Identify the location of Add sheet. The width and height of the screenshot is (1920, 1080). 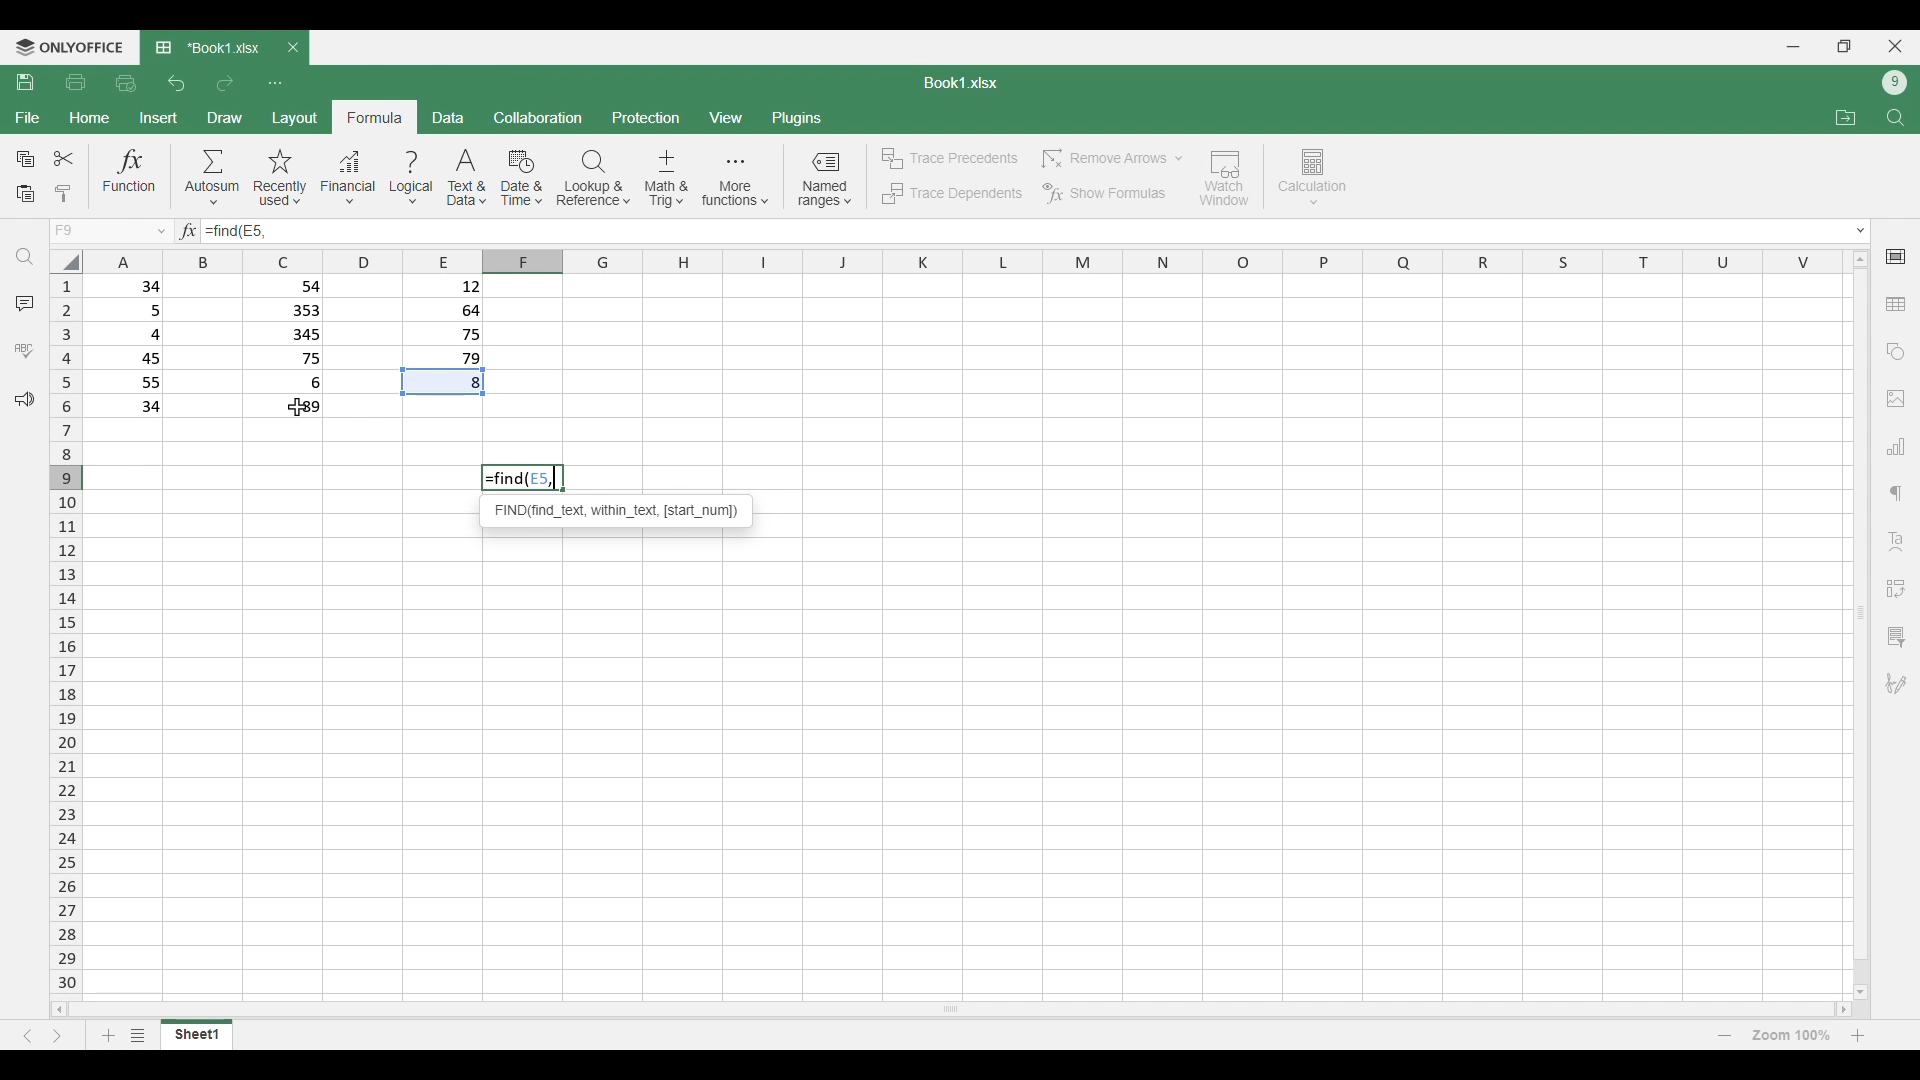
(109, 1035).